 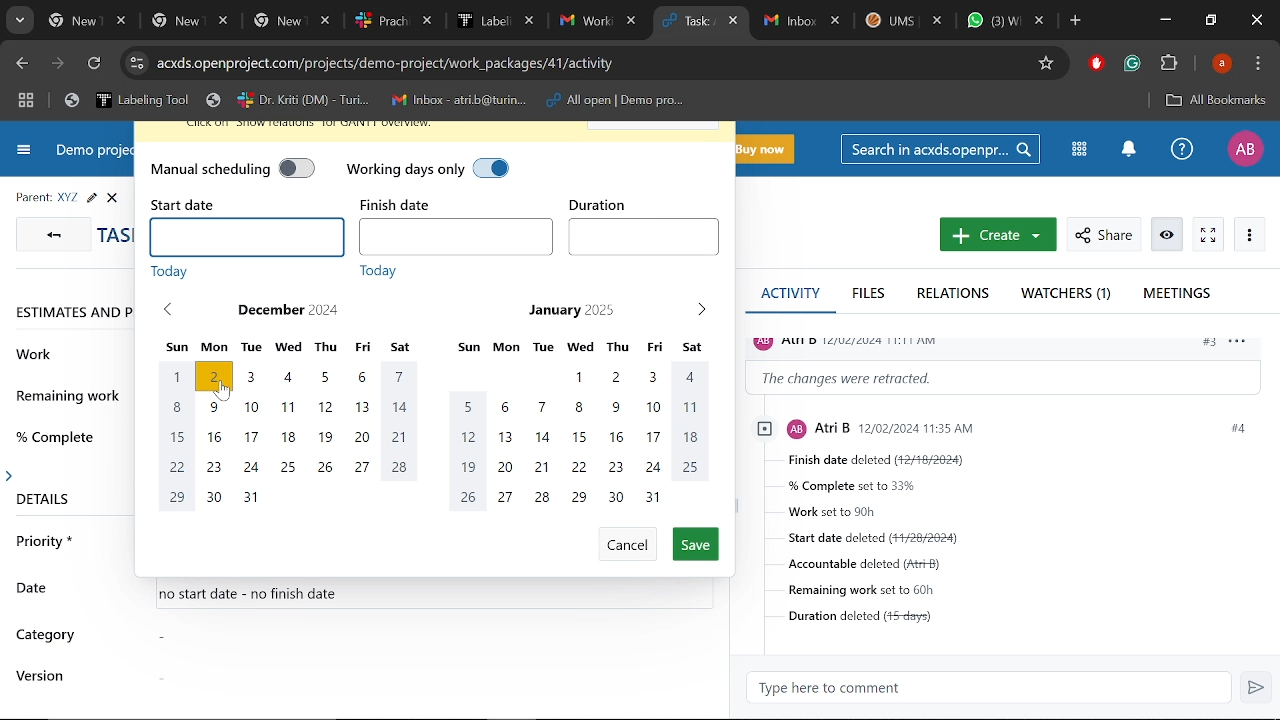 I want to click on Minimize, so click(x=1165, y=19).